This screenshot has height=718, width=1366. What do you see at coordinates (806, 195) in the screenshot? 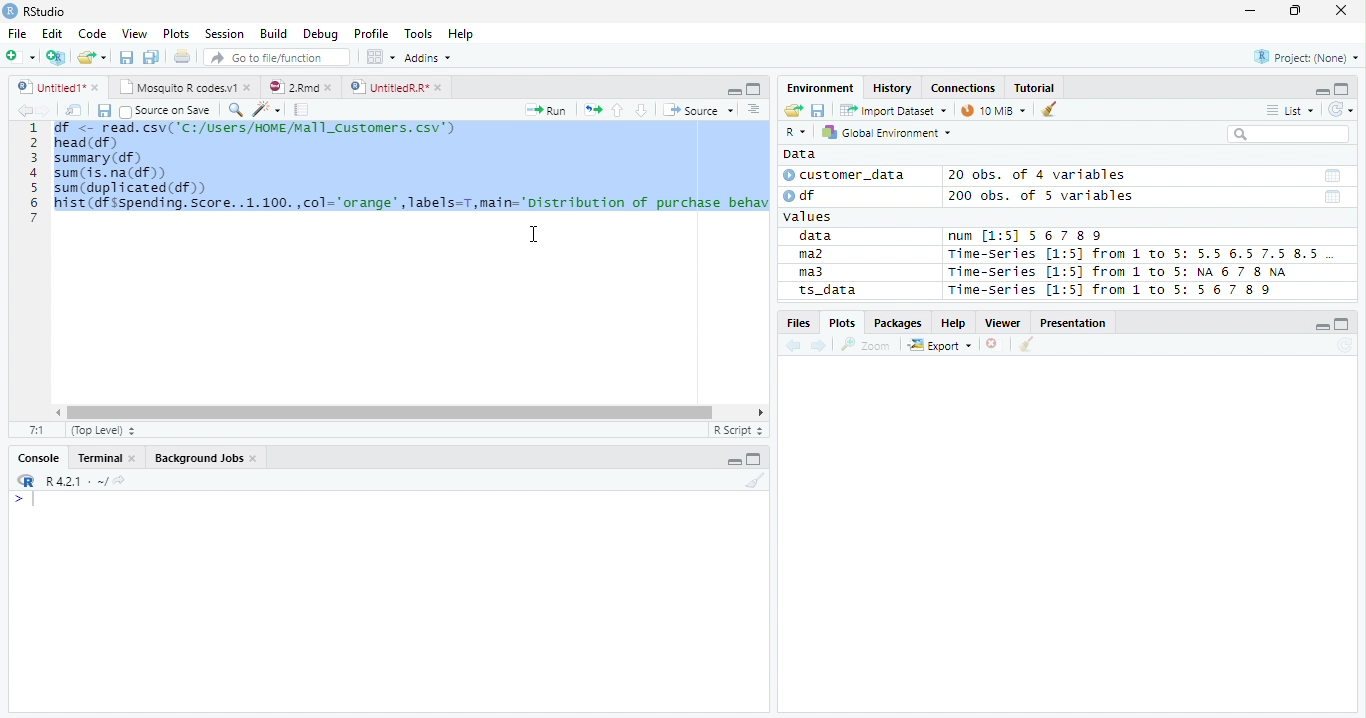
I see `df` at bounding box center [806, 195].